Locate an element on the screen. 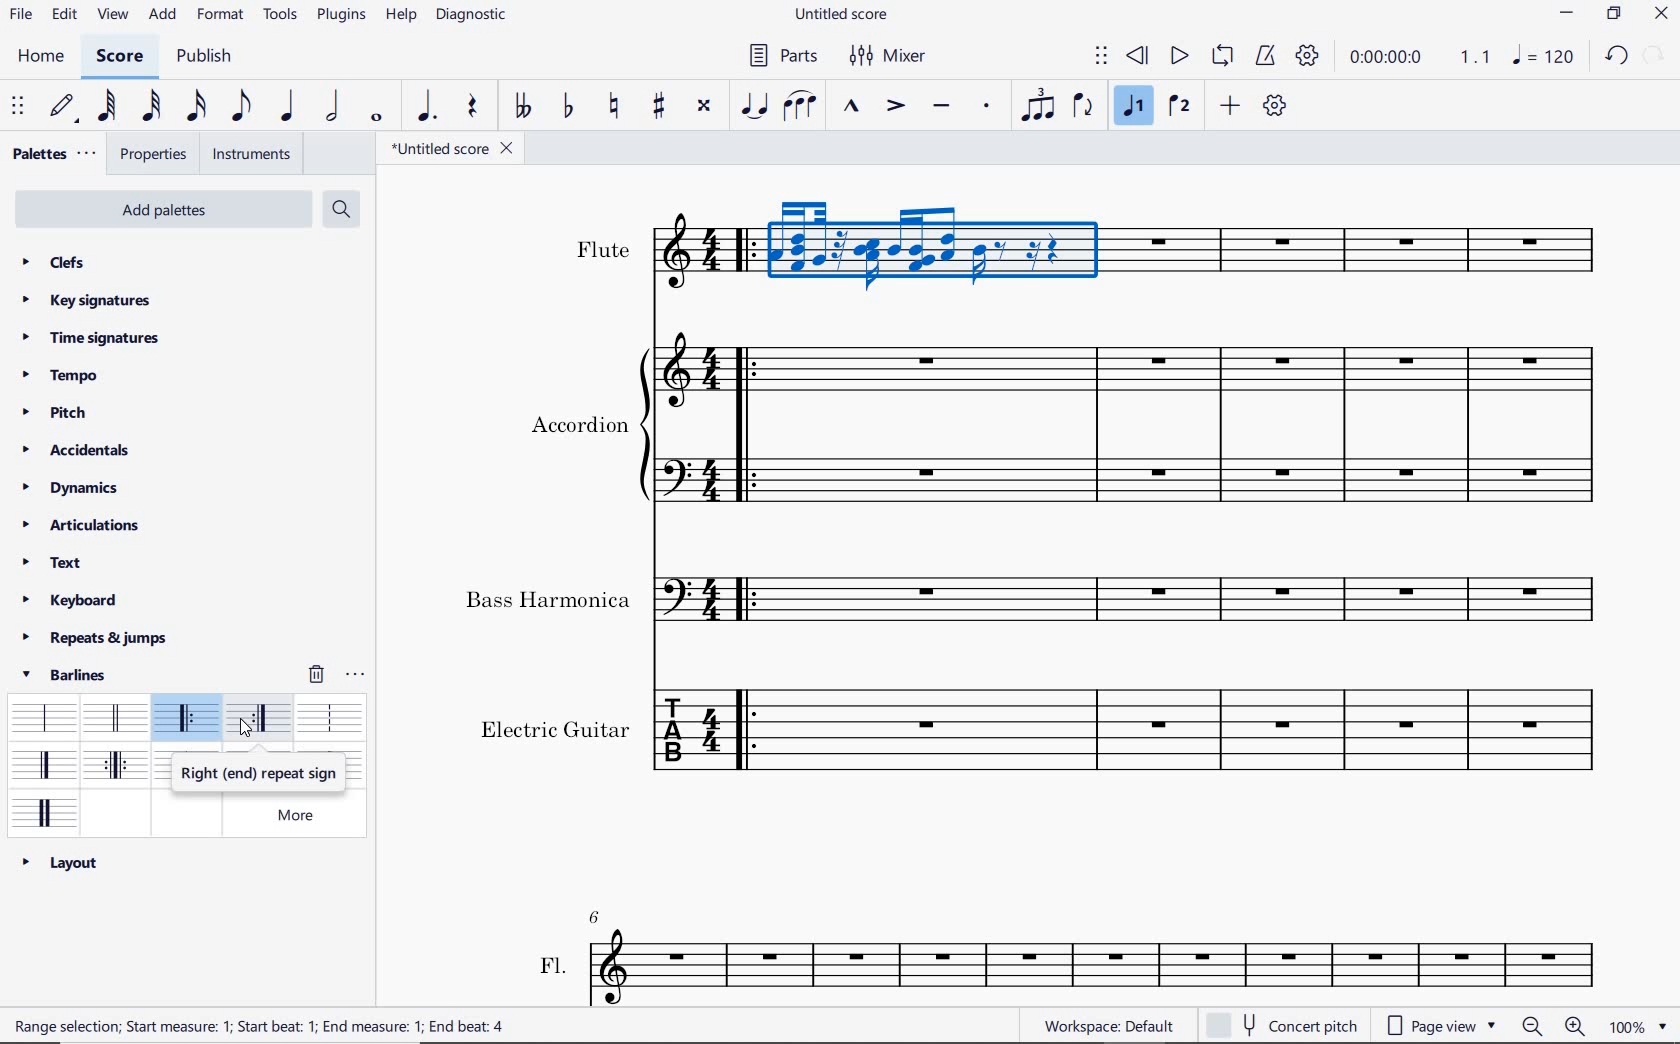 Image resolution: width=1680 pixels, height=1044 pixels. play is located at coordinates (1178, 57).